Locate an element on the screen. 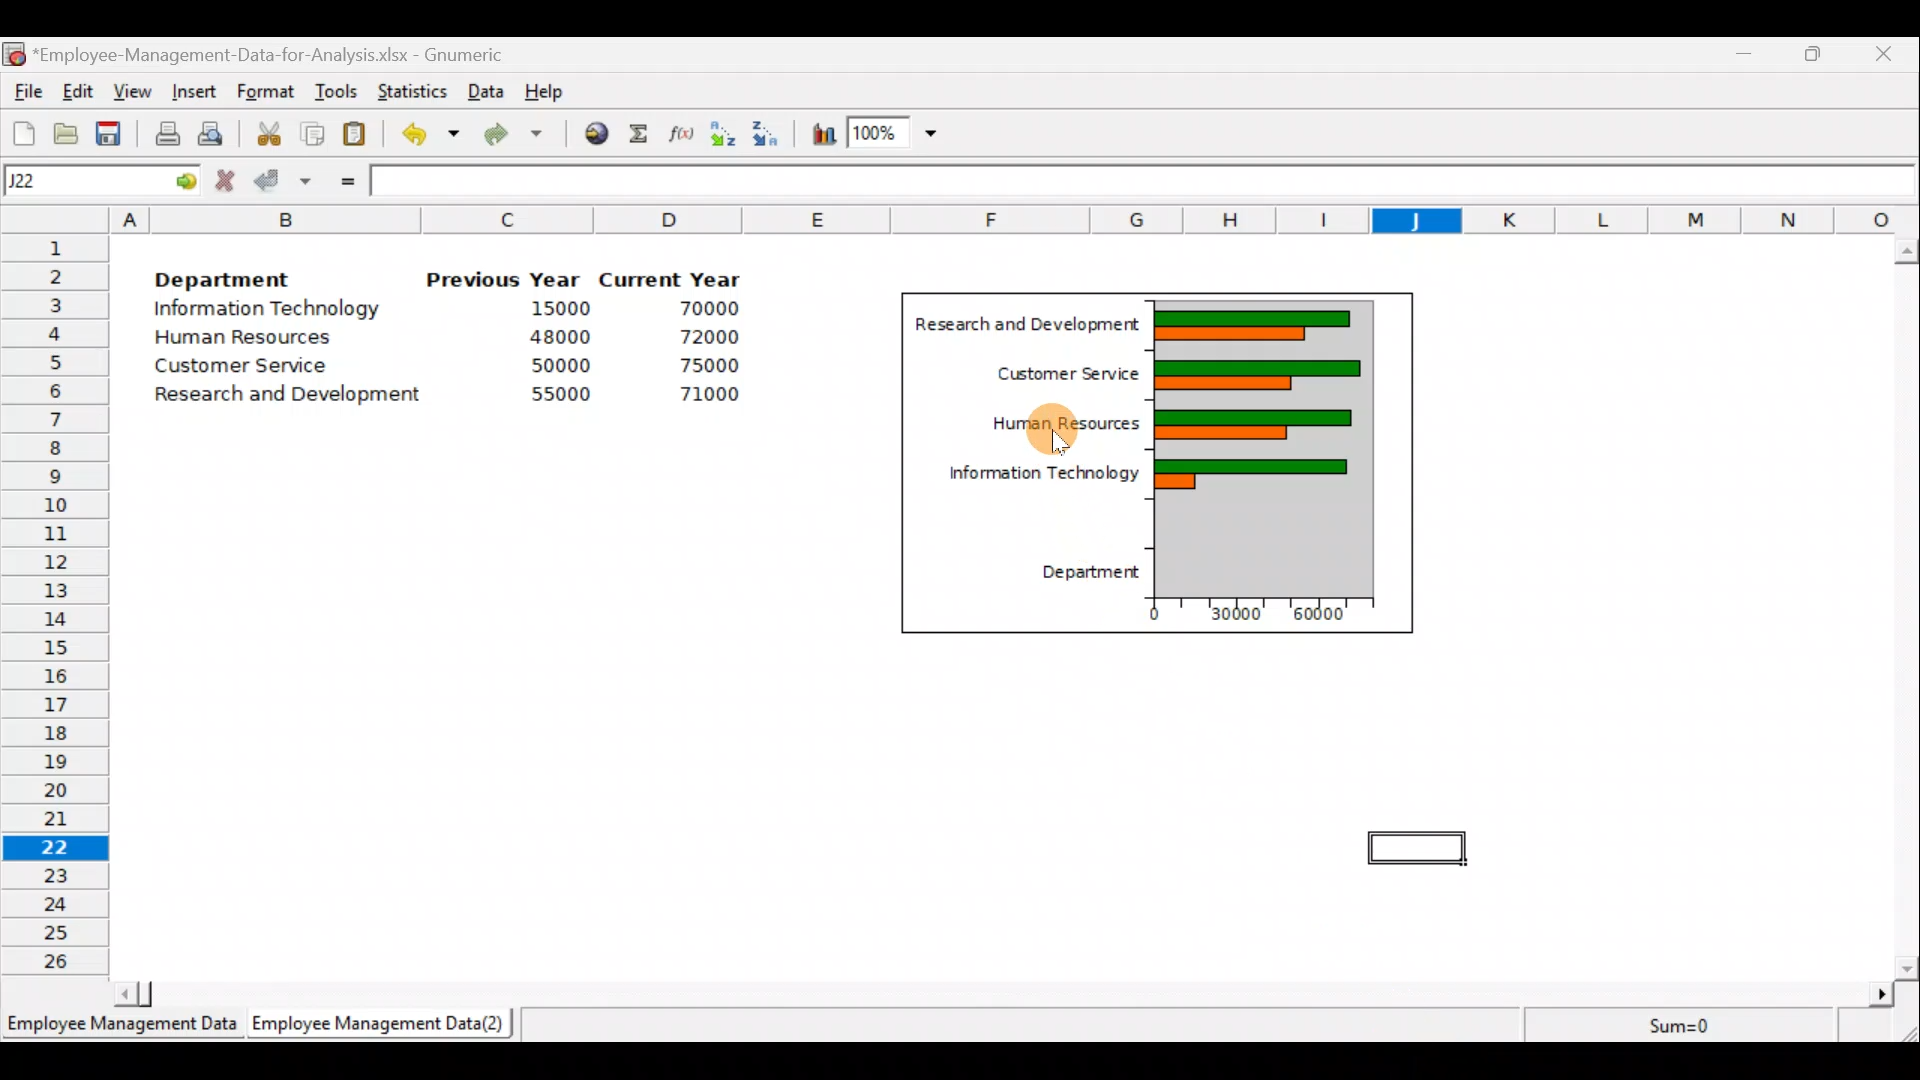 This screenshot has width=1920, height=1080. 30000 is located at coordinates (1234, 616).